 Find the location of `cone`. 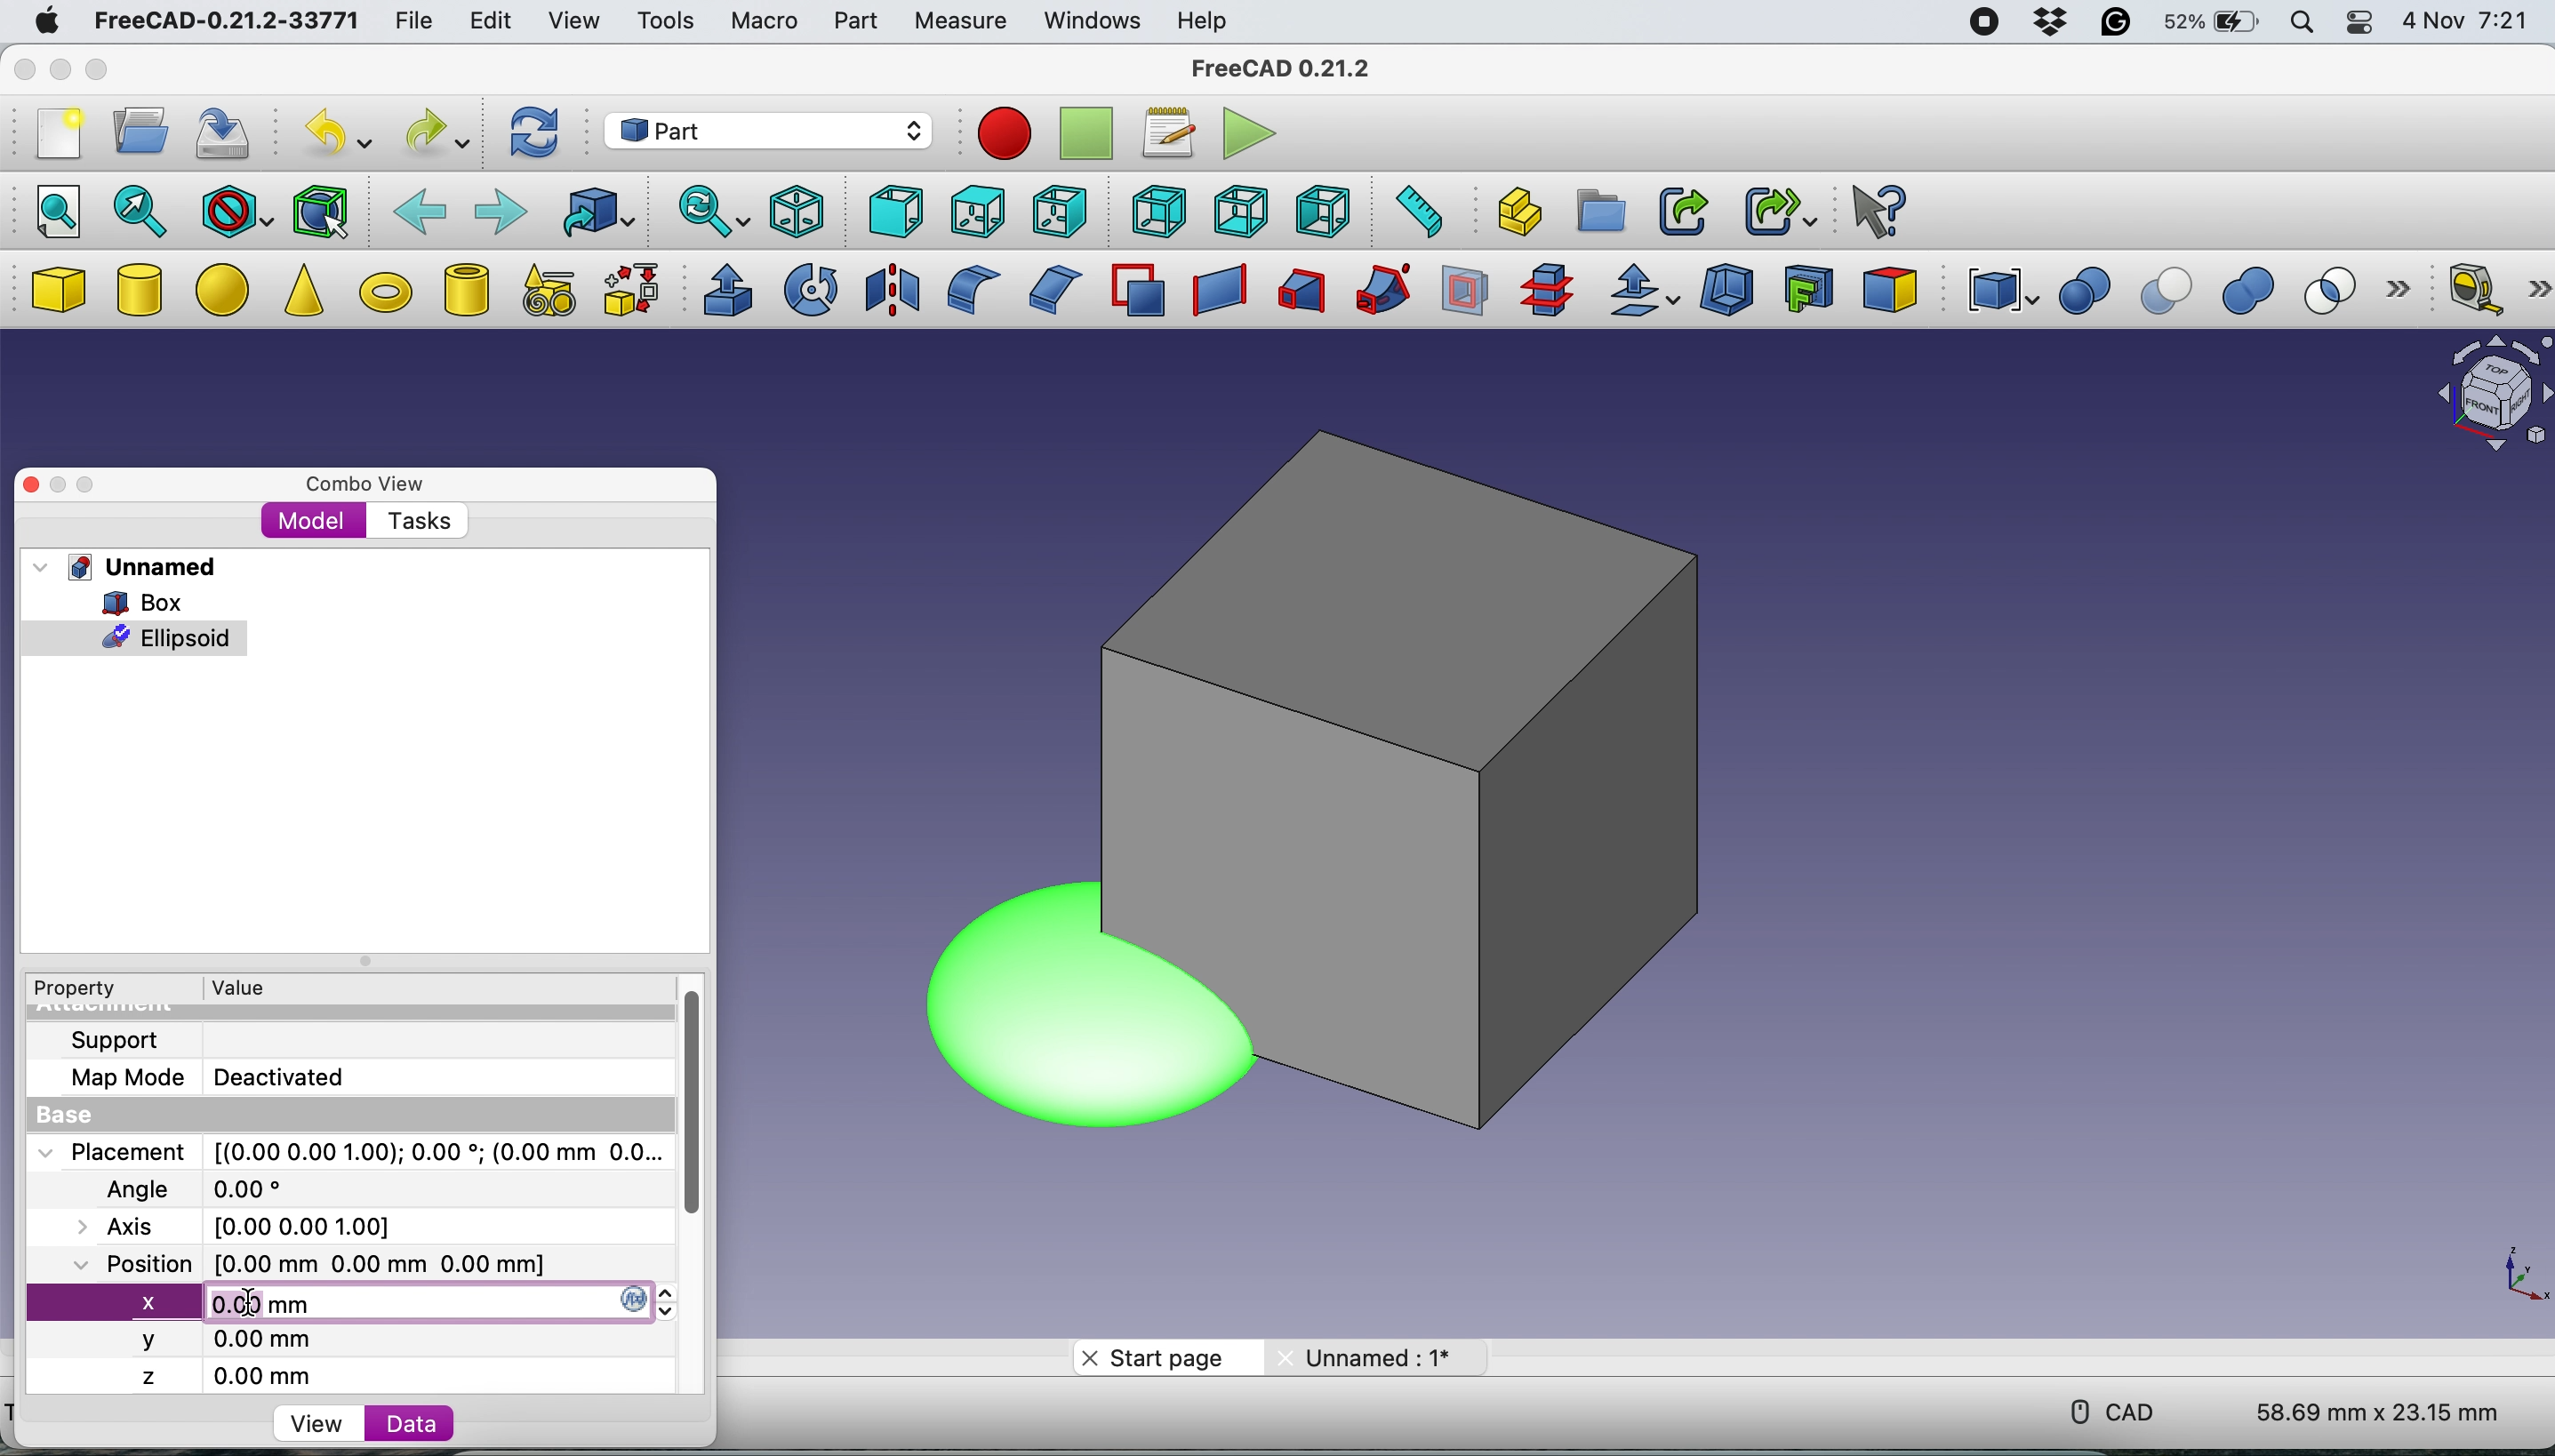

cone is located at coordinates (303, 294).